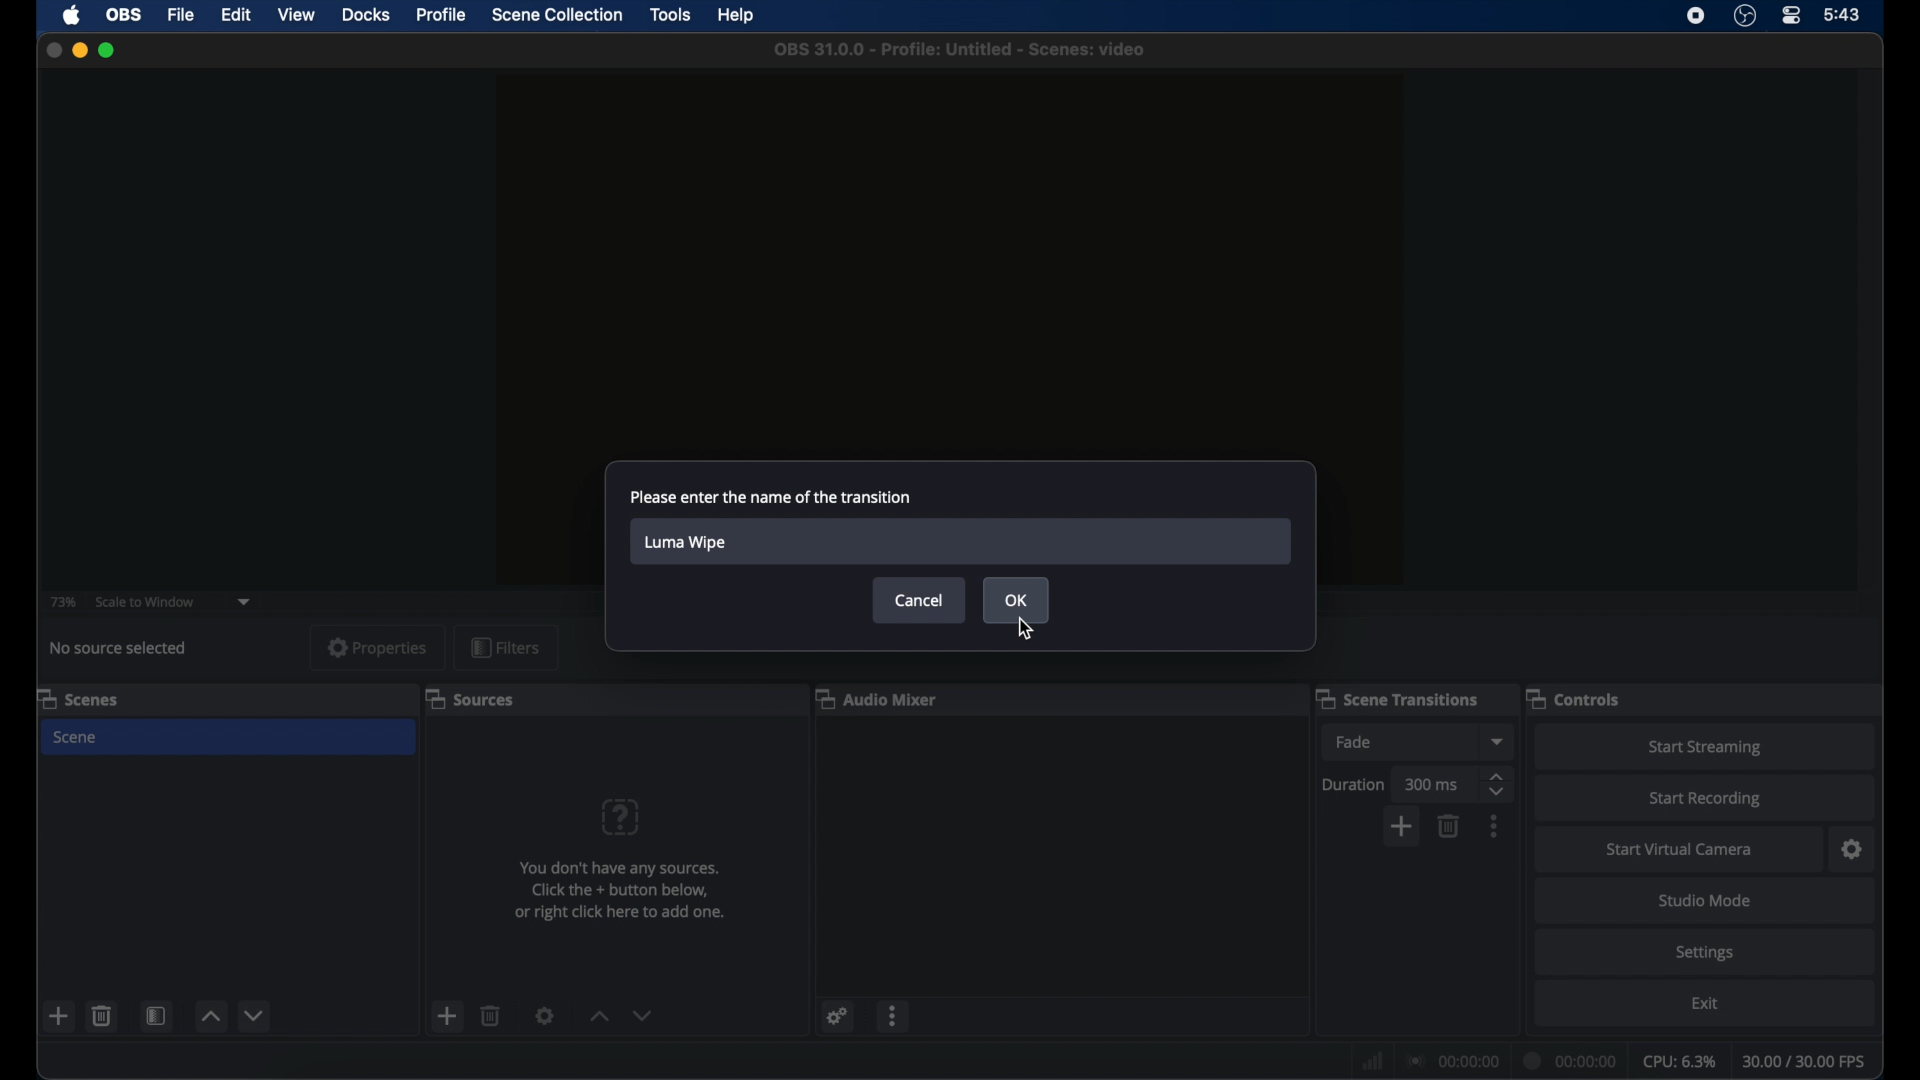 The height and width of the screenshot is (1080, 1920). Describe the element at coordinates (1708, 1003) in the screenshot. I see `exit` at that location.